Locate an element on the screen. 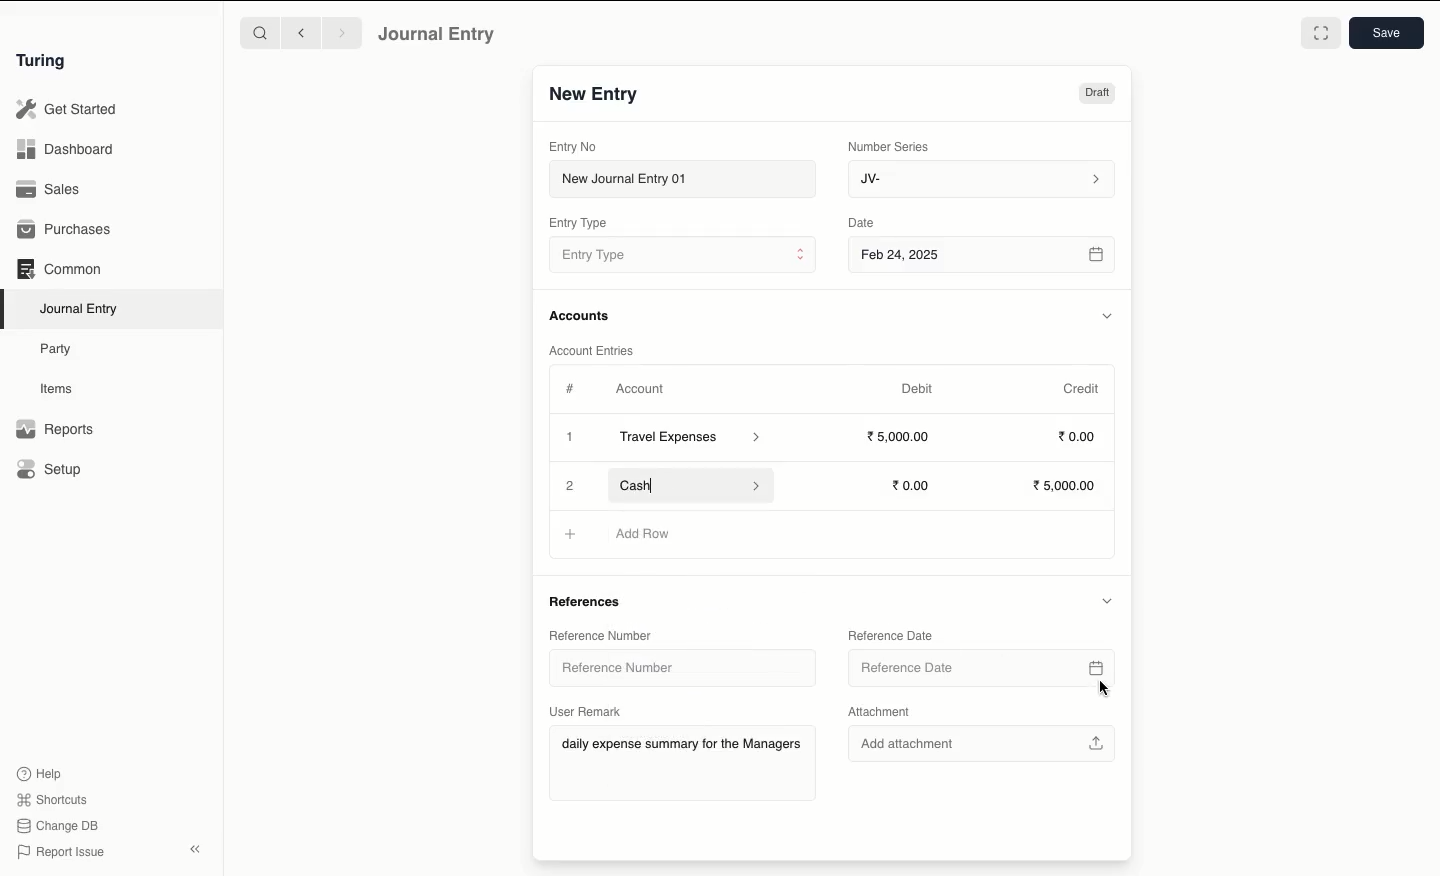 The width and height of the screenshot is (1440, 876). Items is located at coordinates (57, 388).